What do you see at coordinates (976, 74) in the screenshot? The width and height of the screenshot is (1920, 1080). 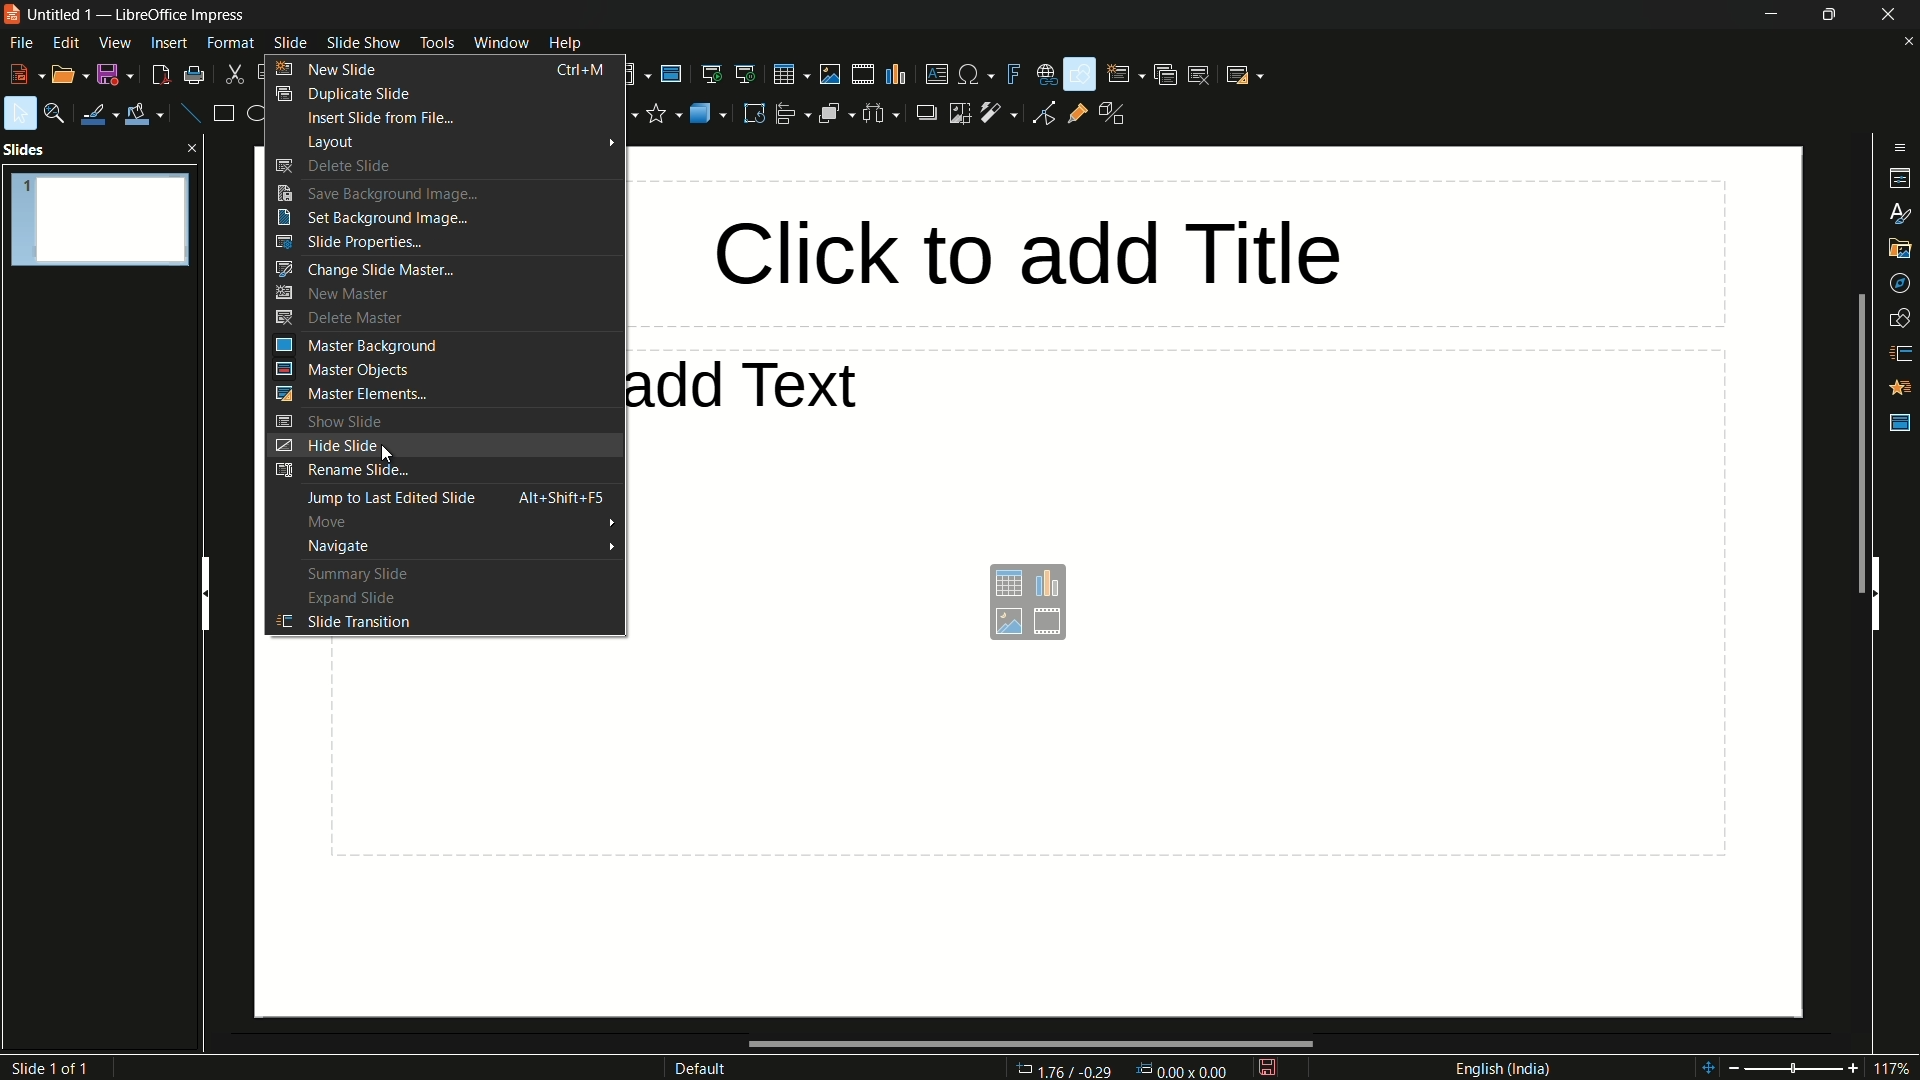 I see `insert special characters` at bounding box center [976, 74].